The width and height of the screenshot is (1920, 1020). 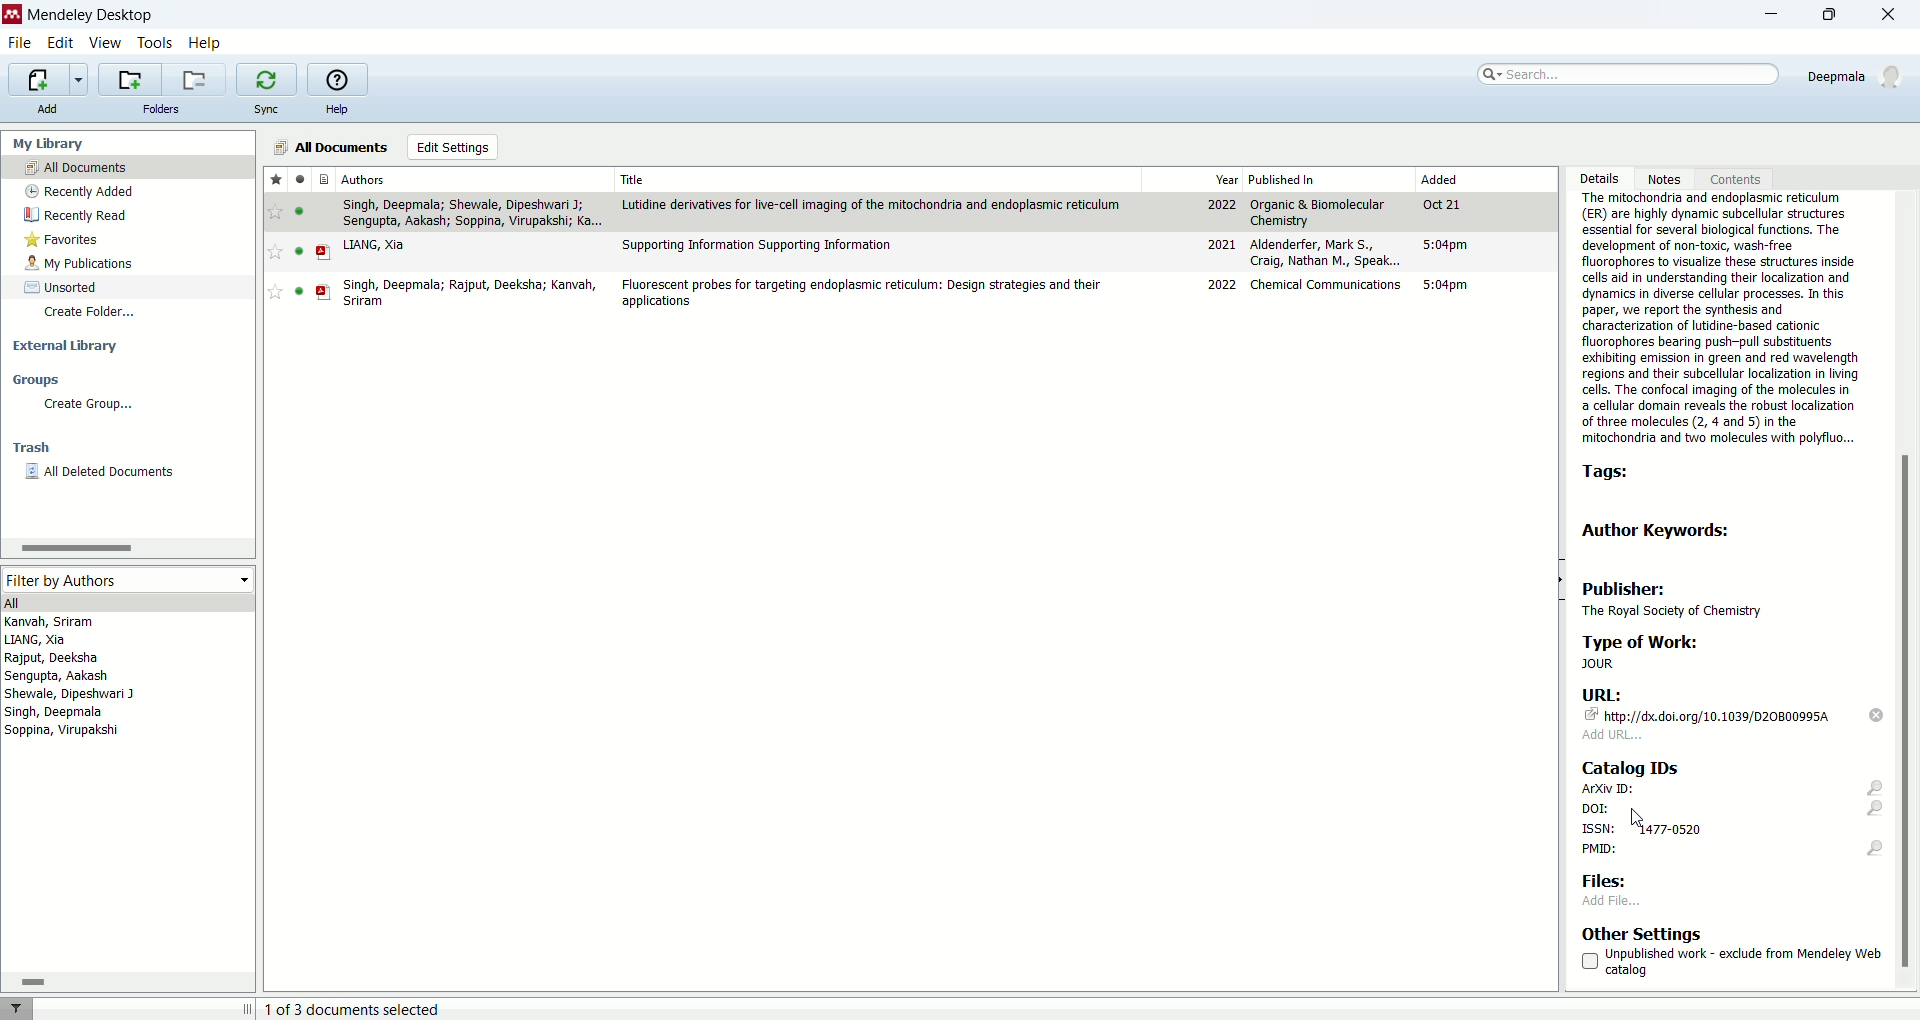 What do you see at coordinates (1731, 962) in the screenshot?
I see `unpublished work - exclude from mendeley web catalog` at bounding box center [1731, 962].